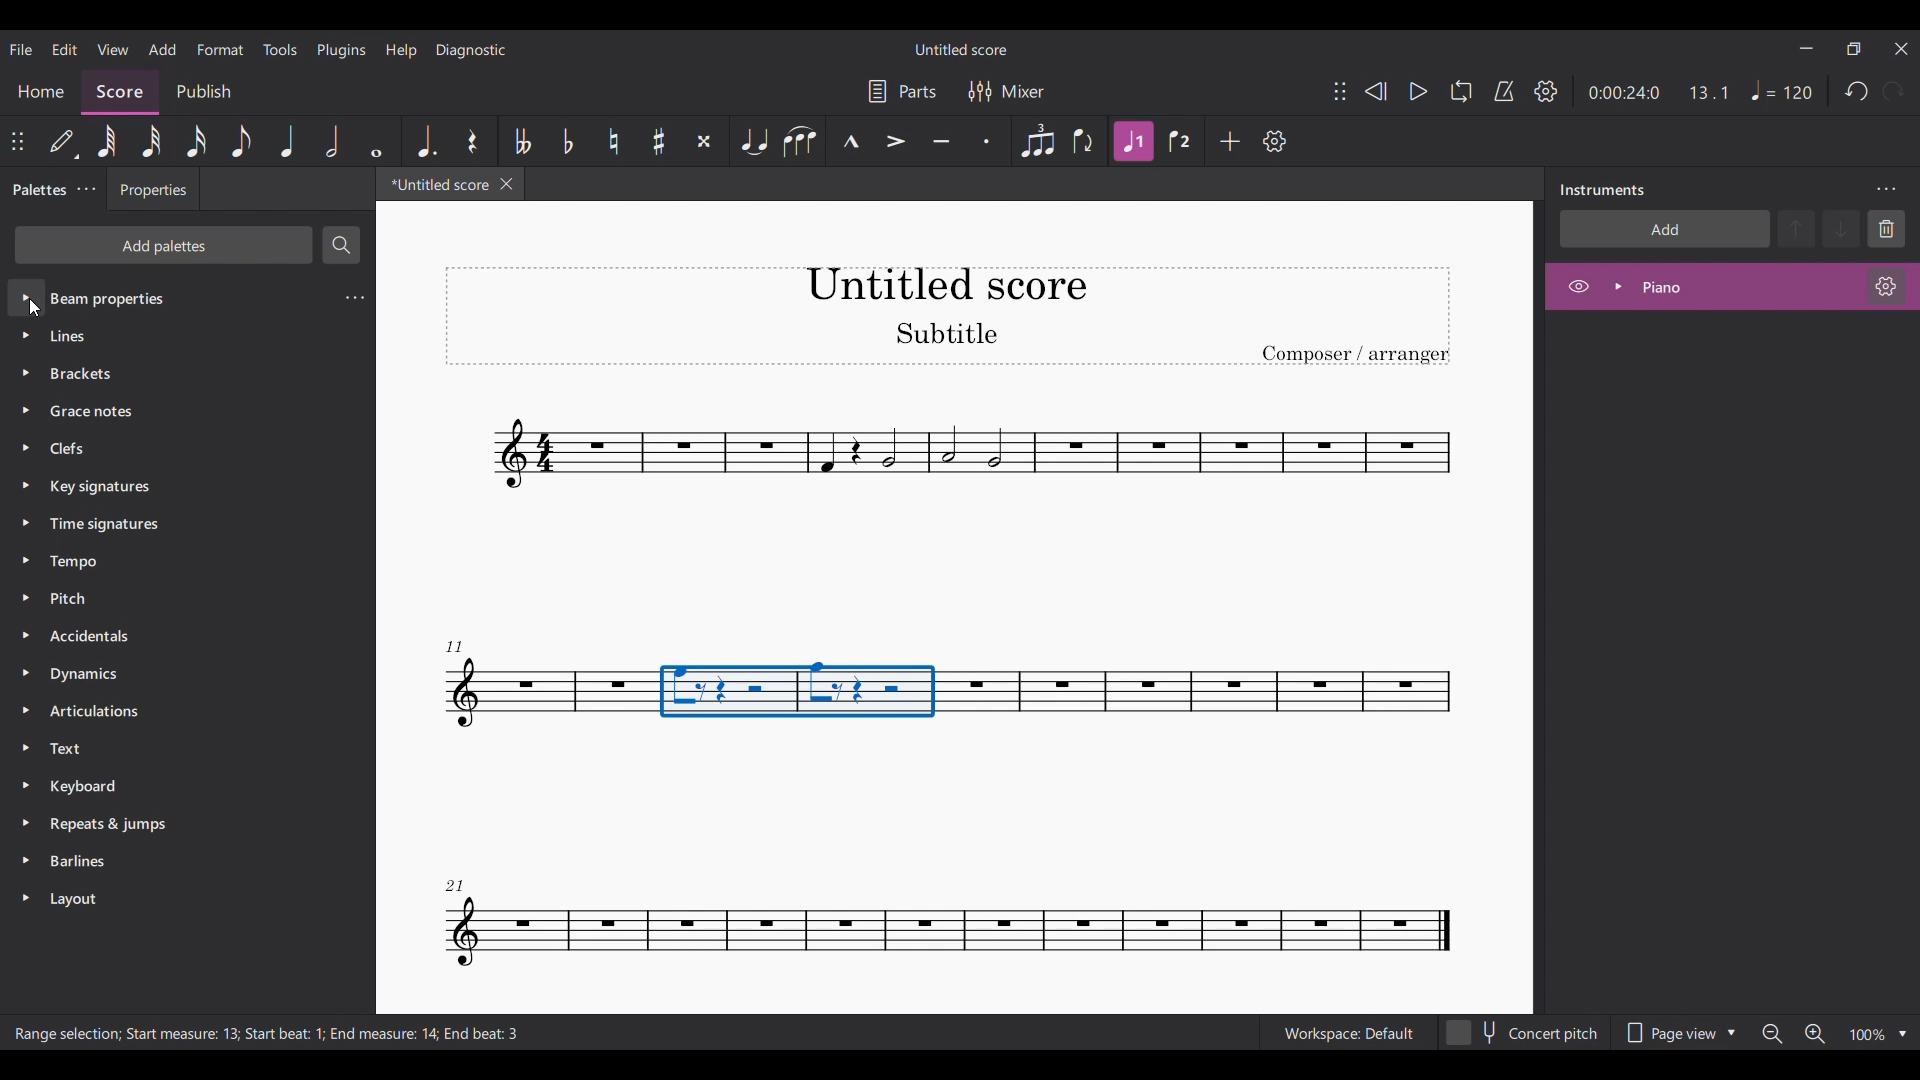  I want to click on Close tab, so click(507, 184).